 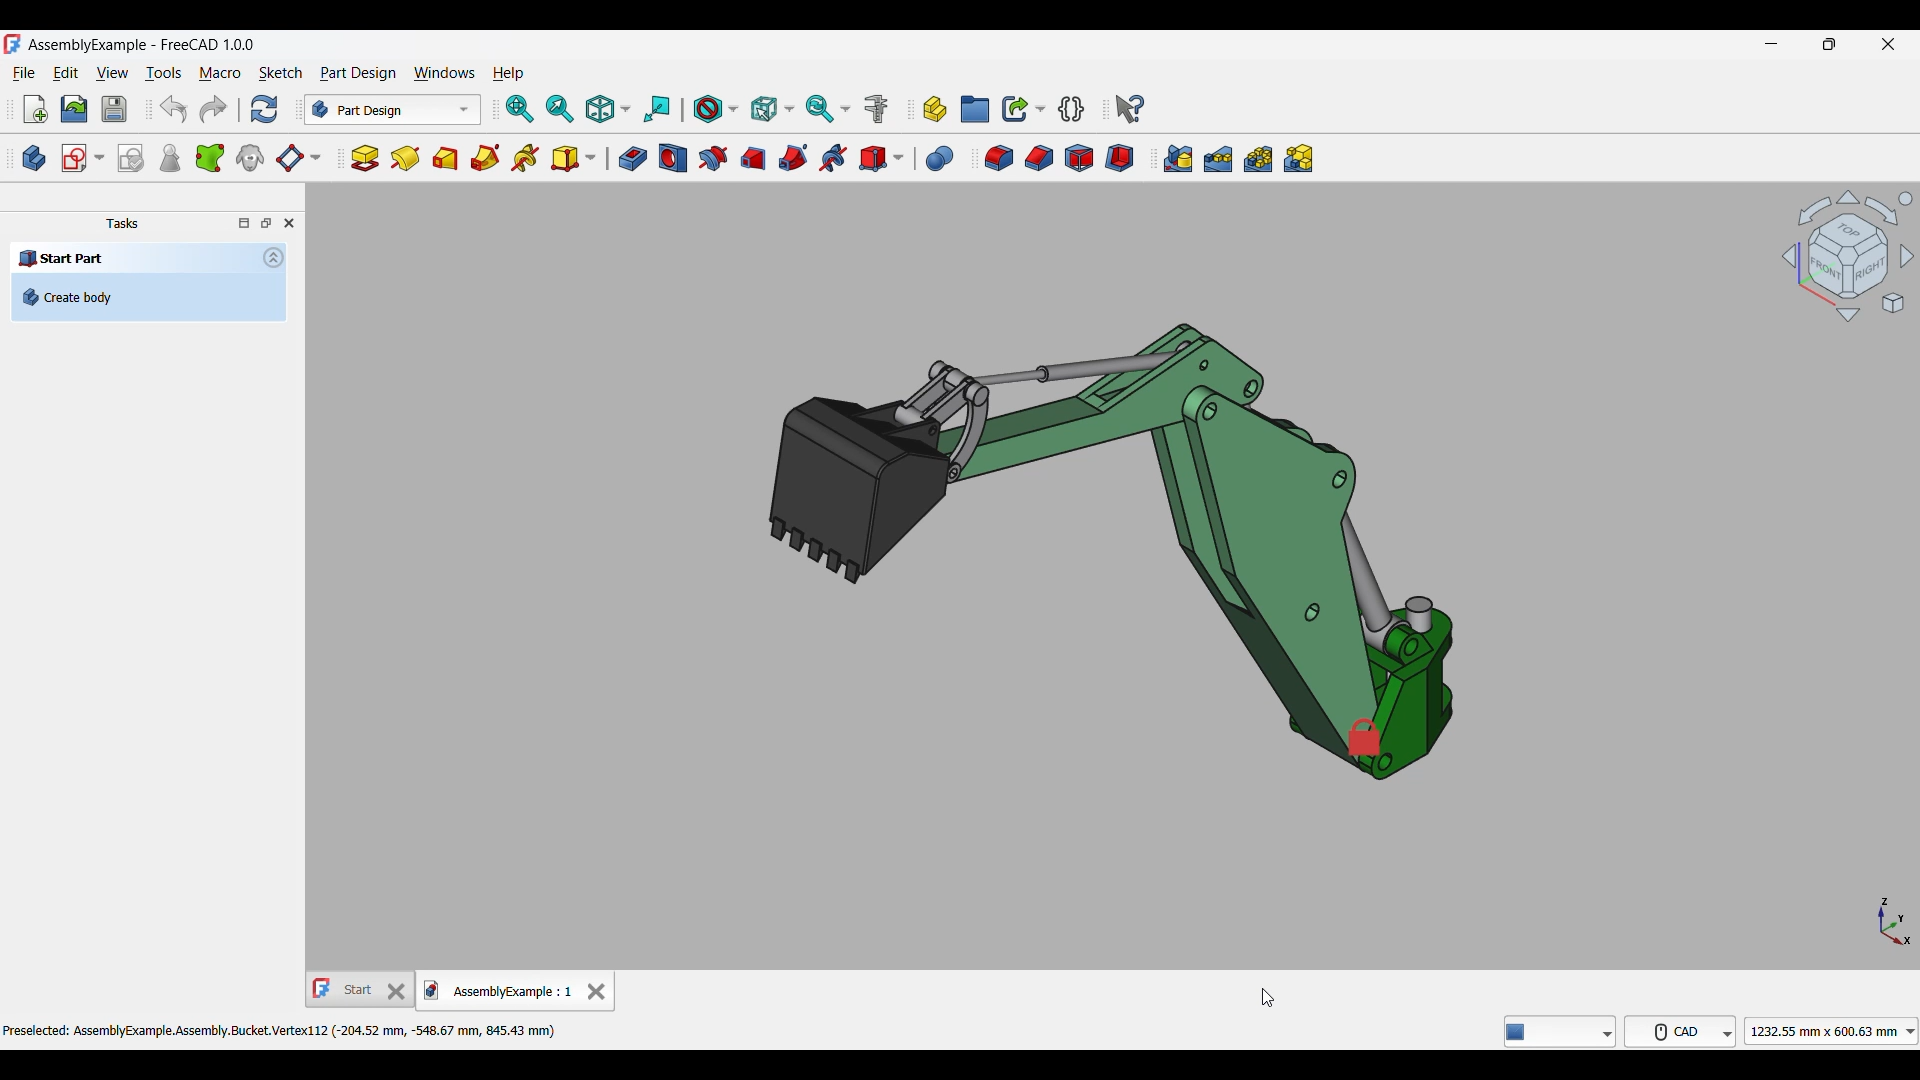 What do you see at coordinates (263, 109) in the screenshot?
I see `Refresh` at bounding box center [263, 109].